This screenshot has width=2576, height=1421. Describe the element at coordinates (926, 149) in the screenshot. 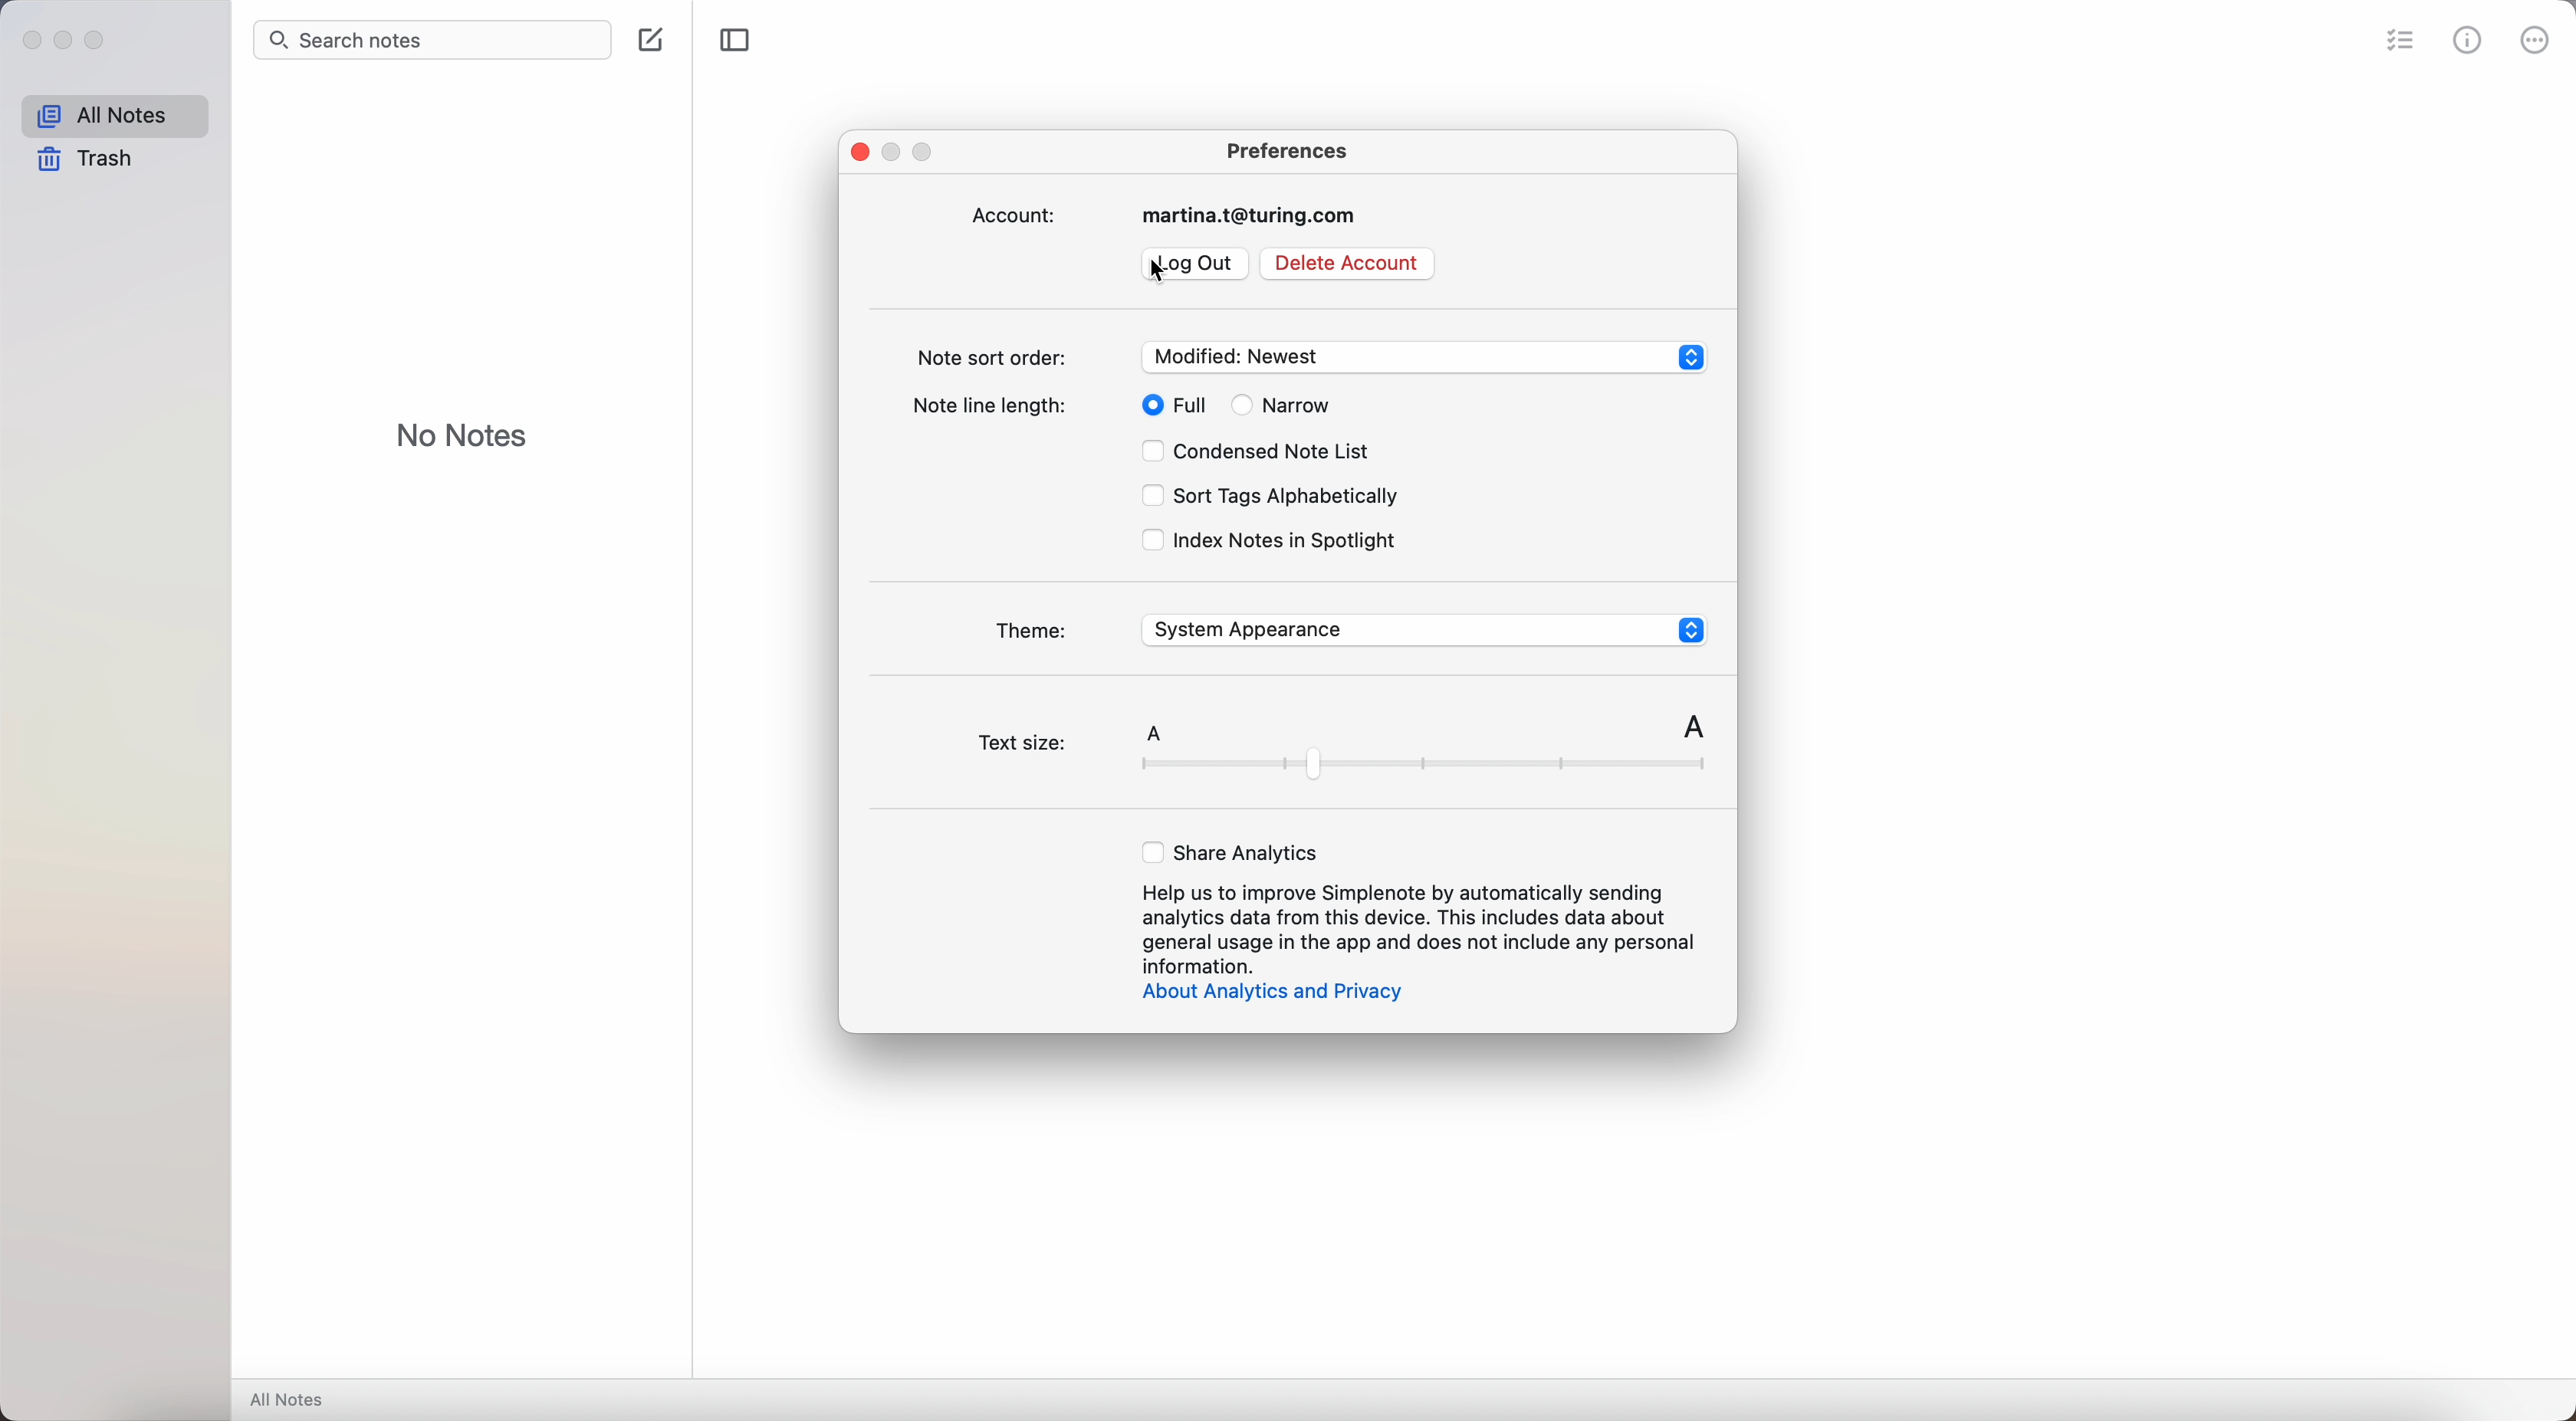

I see `maximize popup` at that location.